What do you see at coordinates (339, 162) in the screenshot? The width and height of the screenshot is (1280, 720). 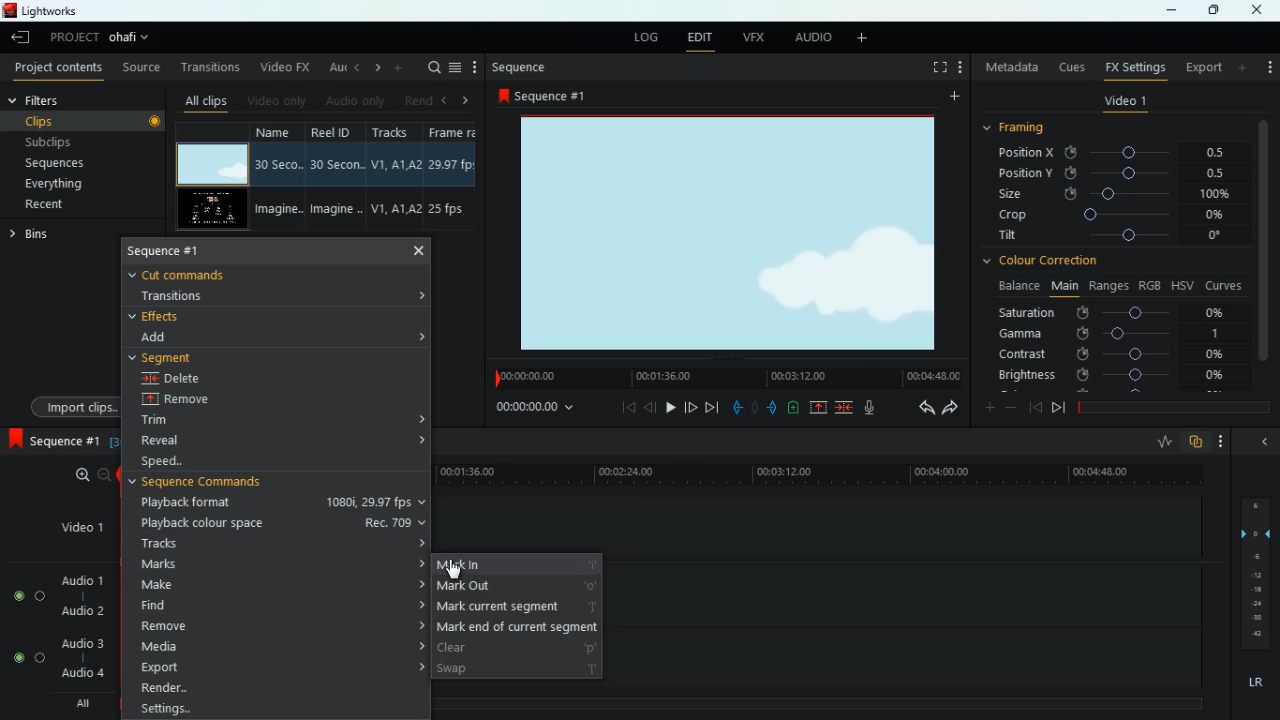 I see `30 Secon..` at bounding box center [339, 162].